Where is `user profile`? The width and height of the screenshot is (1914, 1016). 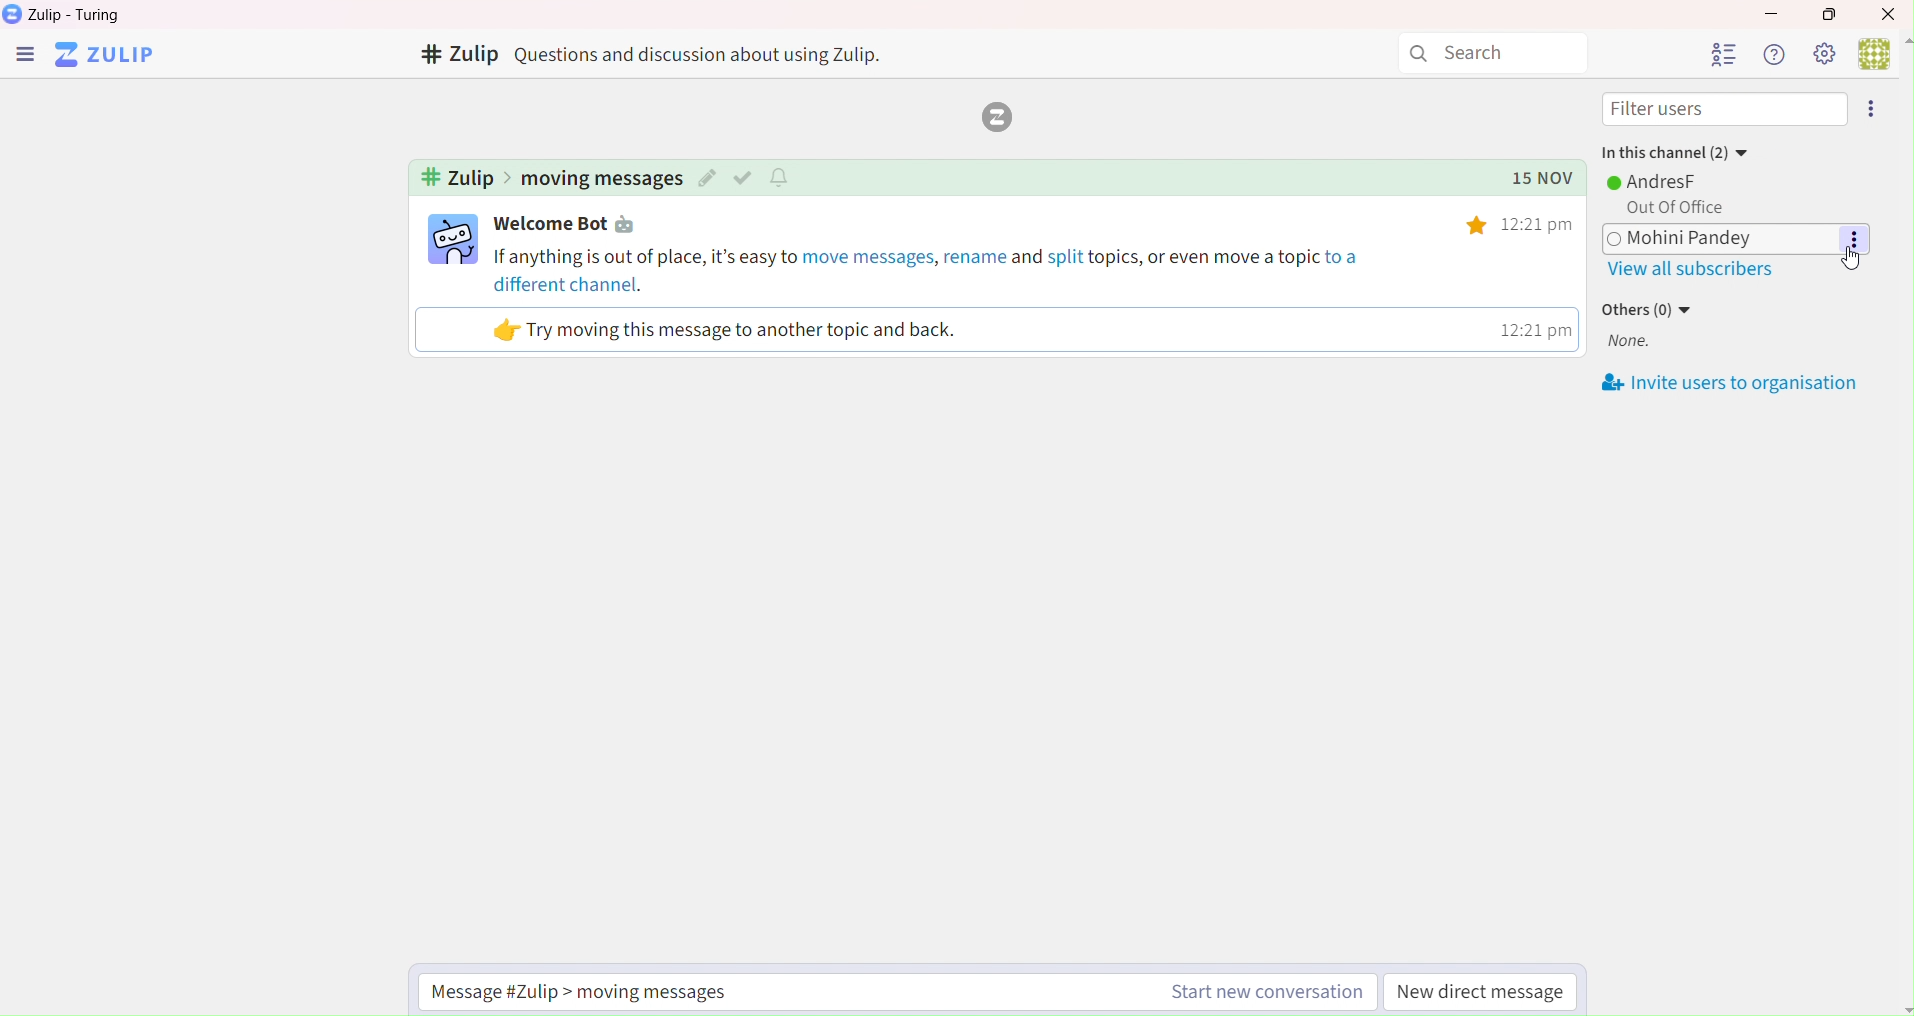 user profile is located at coordinates (454, 239).